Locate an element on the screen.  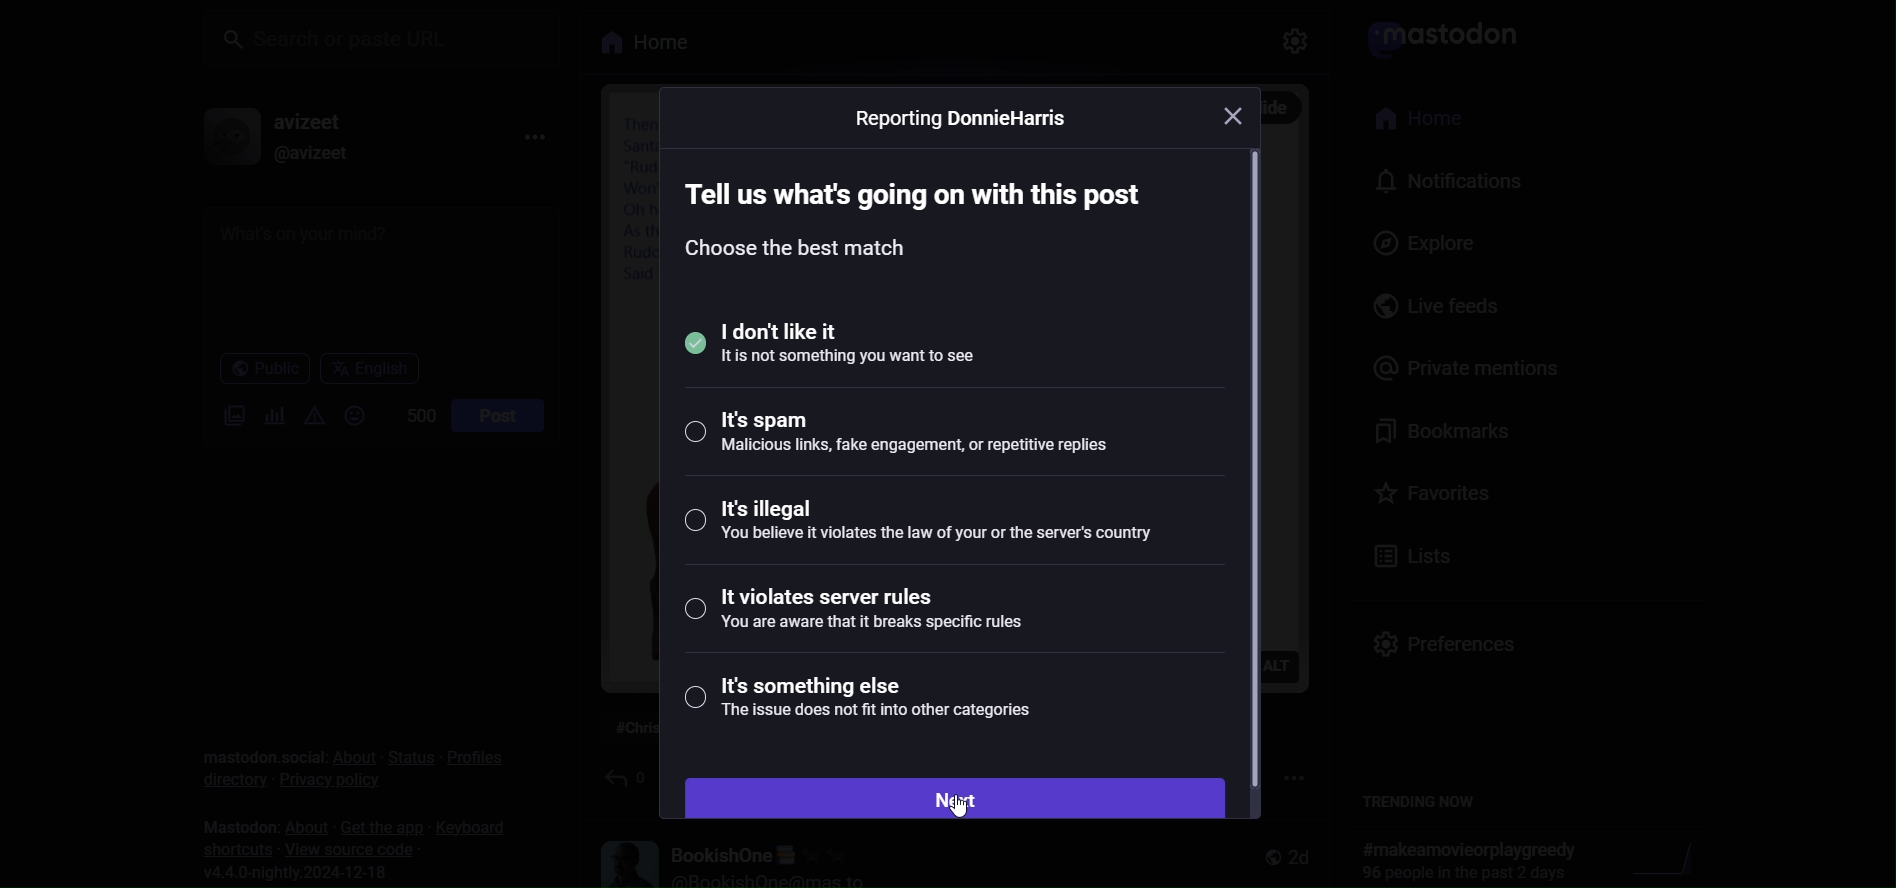
search is located at coordinates (385, 37).